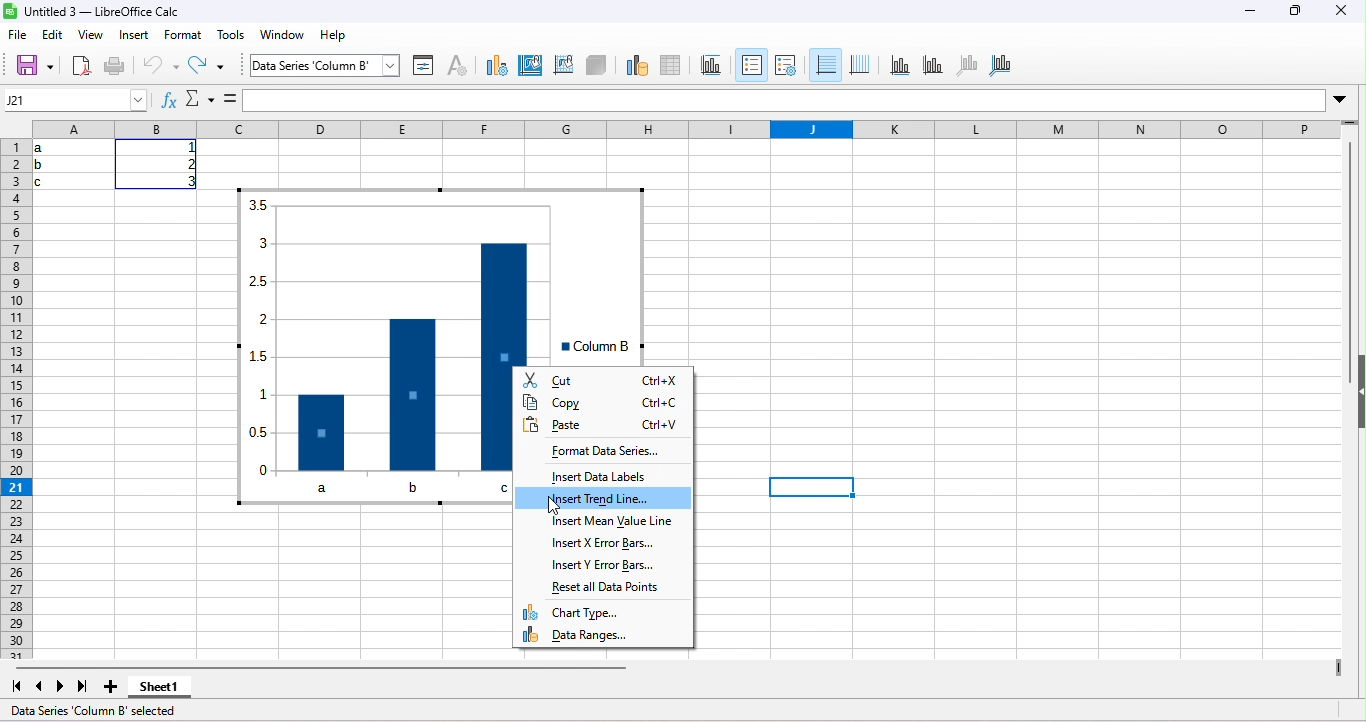 The image size is (1366, 722). What do you see at coordinates (604, 589) in the screenshot?
I see `reset all data points` at bounding box center [604, 589].